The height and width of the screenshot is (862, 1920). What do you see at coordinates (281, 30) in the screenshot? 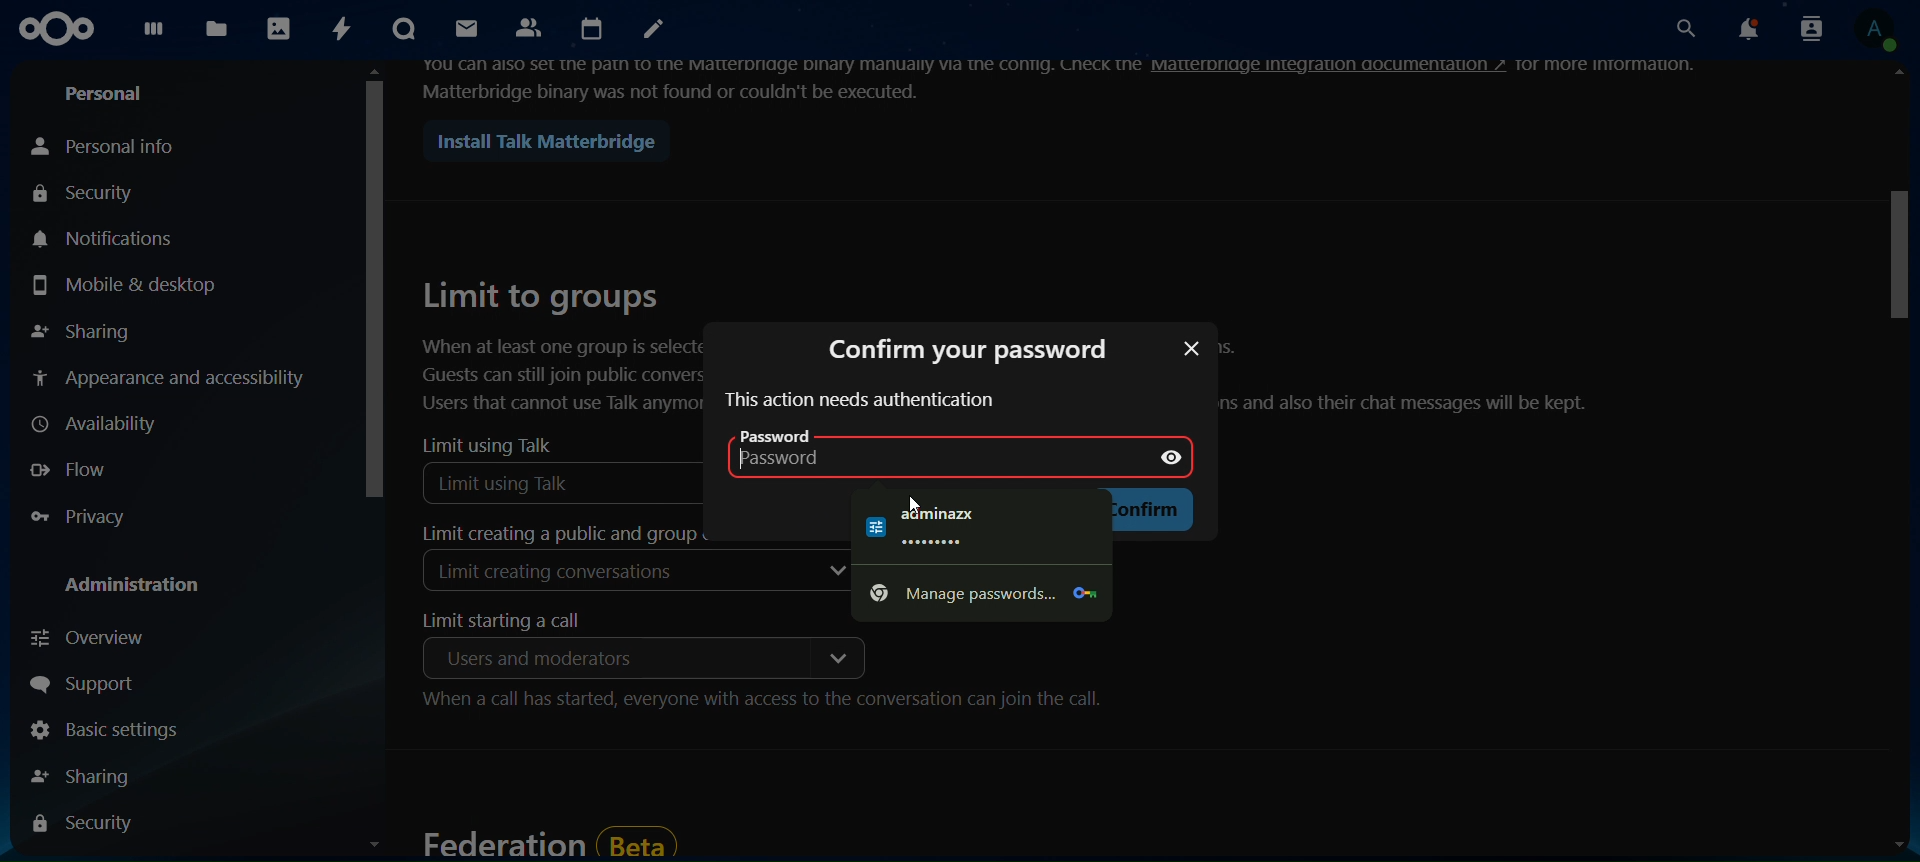
I see `photos` at bounding box center [281, 30].